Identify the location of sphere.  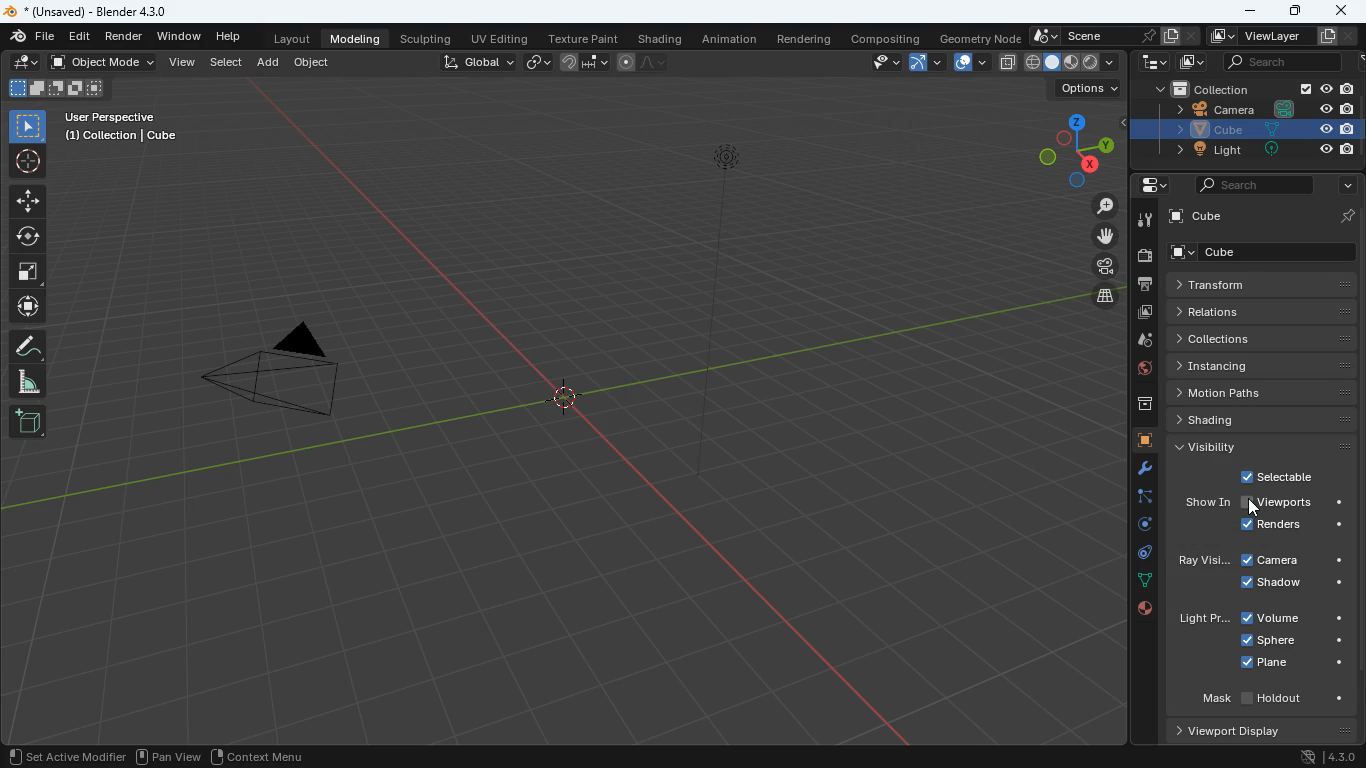
(1293, 642).